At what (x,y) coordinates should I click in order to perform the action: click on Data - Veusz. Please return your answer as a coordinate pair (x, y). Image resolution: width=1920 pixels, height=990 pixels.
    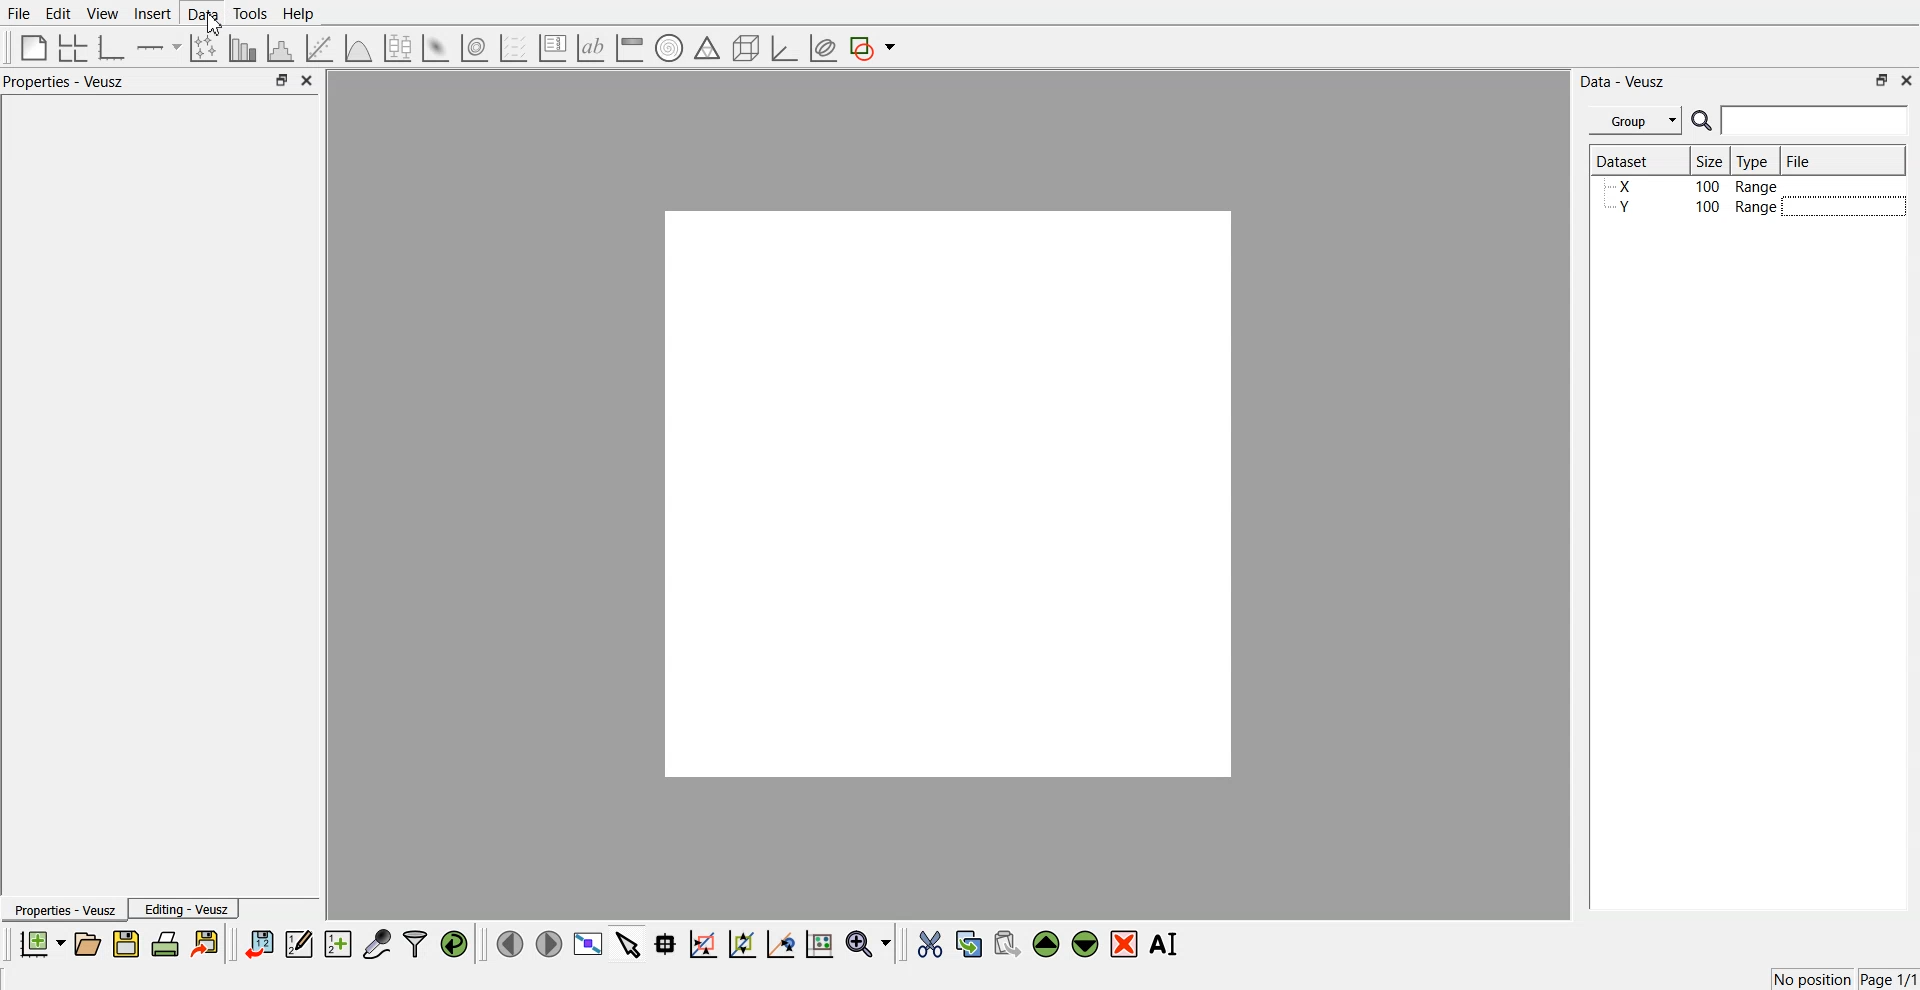
    Looking at the image, I should click on (1622, 82).